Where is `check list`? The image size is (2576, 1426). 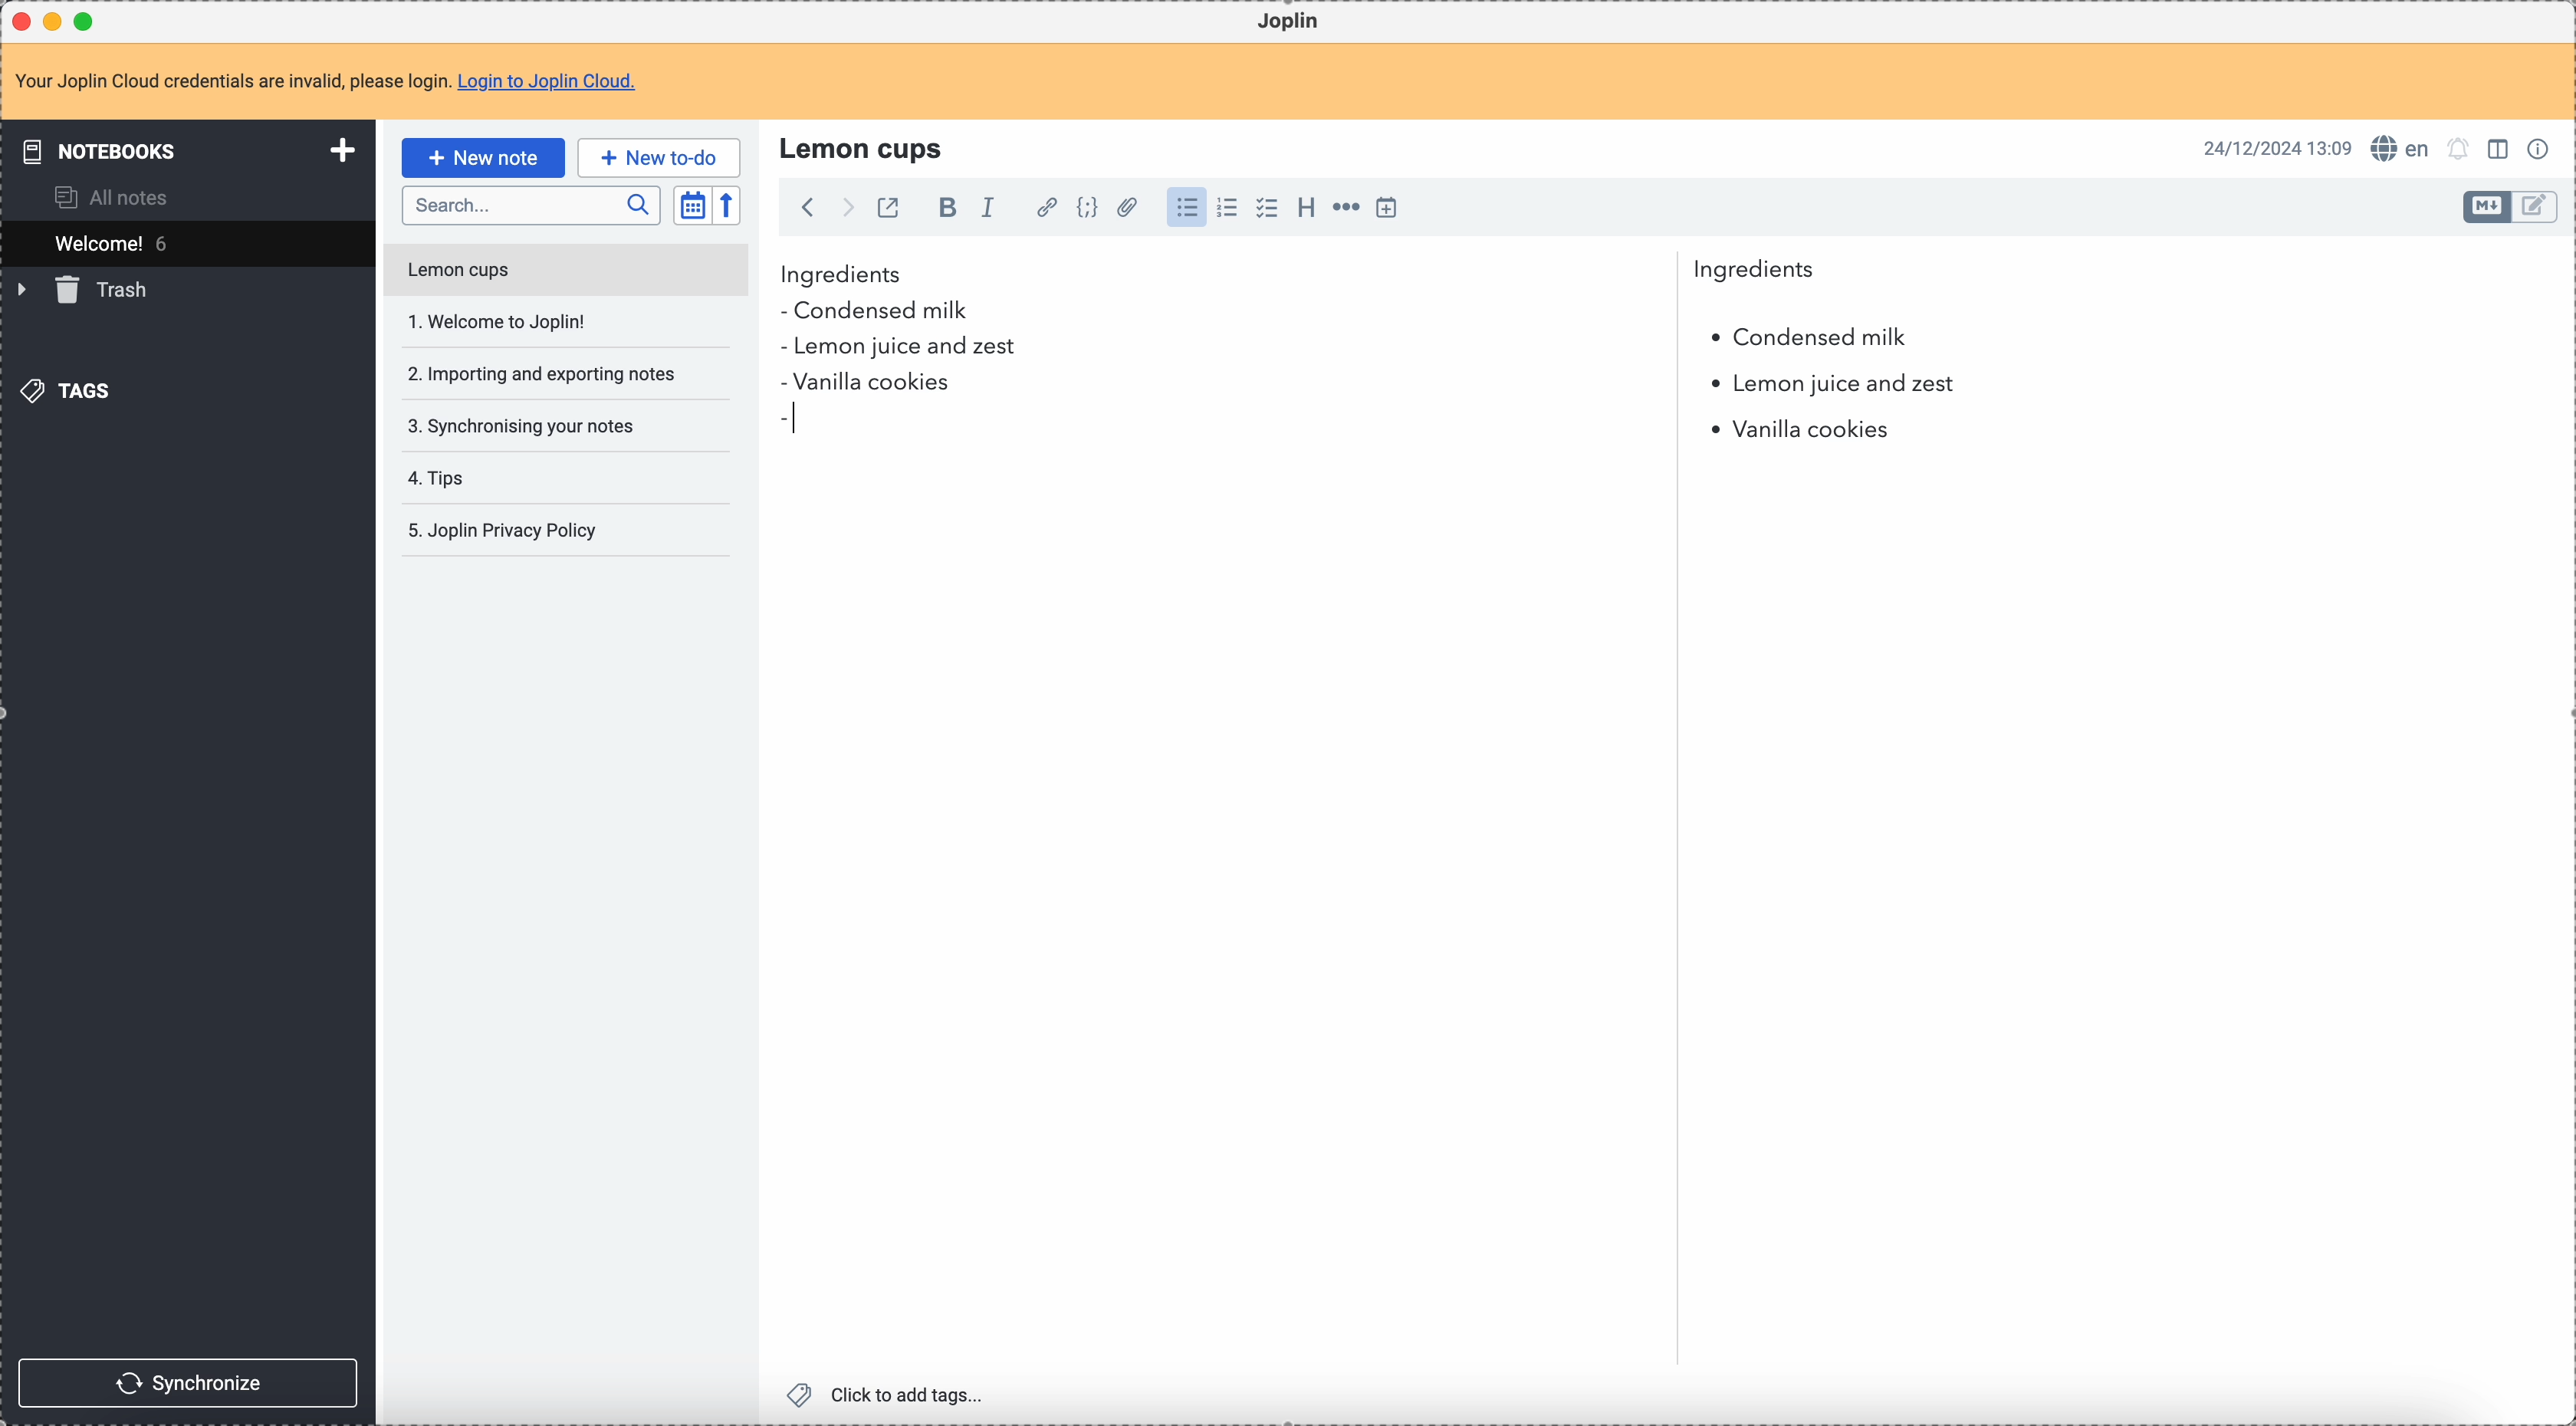 check list is located at coordinates (1266, 208).